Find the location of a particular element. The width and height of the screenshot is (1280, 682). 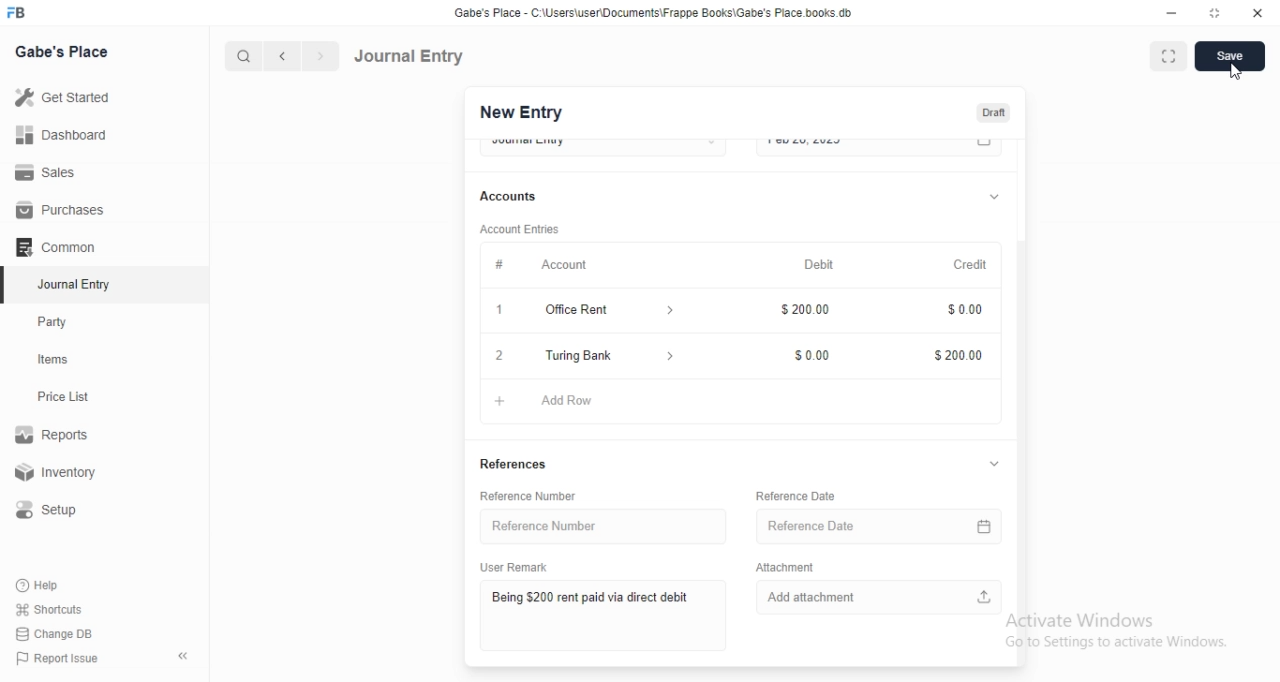

tems is located at coordinates (61, 360).